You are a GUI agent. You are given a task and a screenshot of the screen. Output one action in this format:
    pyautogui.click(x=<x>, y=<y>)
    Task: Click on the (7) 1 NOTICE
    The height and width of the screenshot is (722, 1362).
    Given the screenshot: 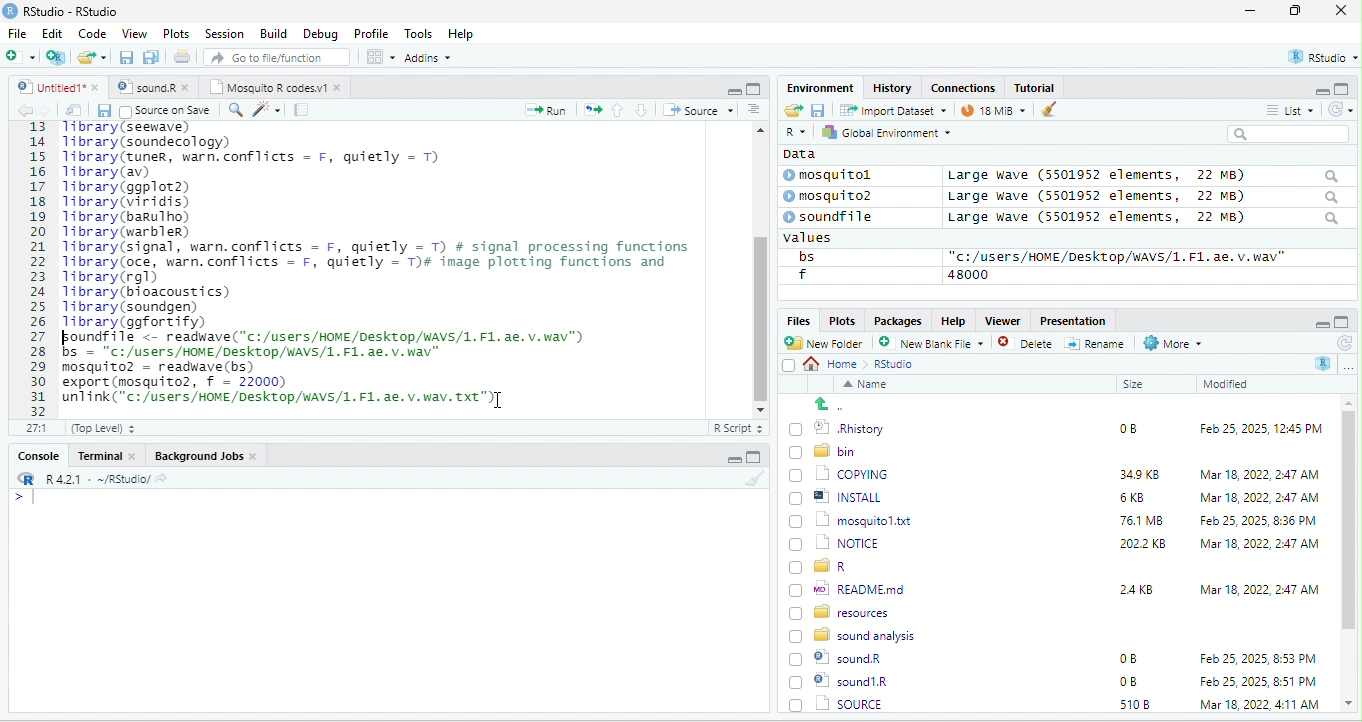 What is the action you would take?
    pyautogui.click(x=832, y=544)
    